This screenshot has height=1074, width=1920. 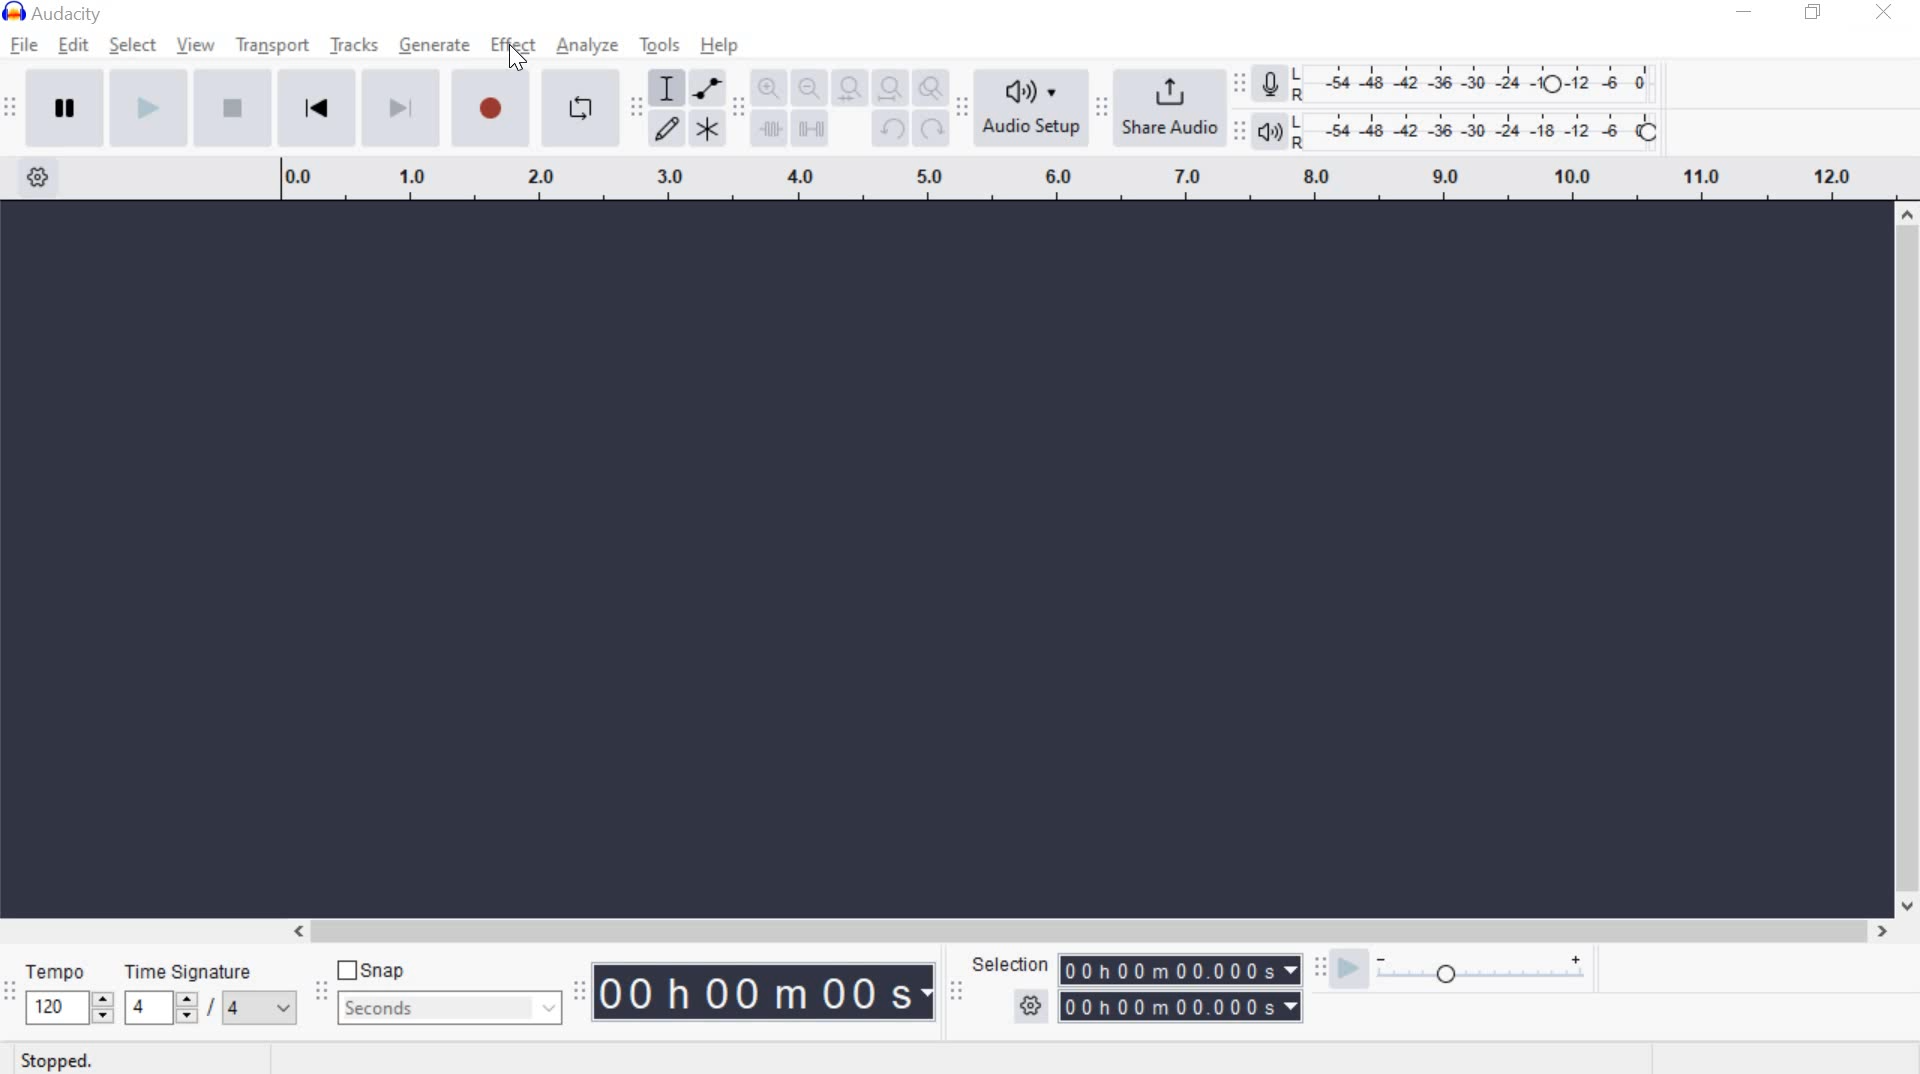 What do you see at coordinates (965, 107) in the screenshot?
I see `Audio setup toolbar` at bounding box center [965, 107].